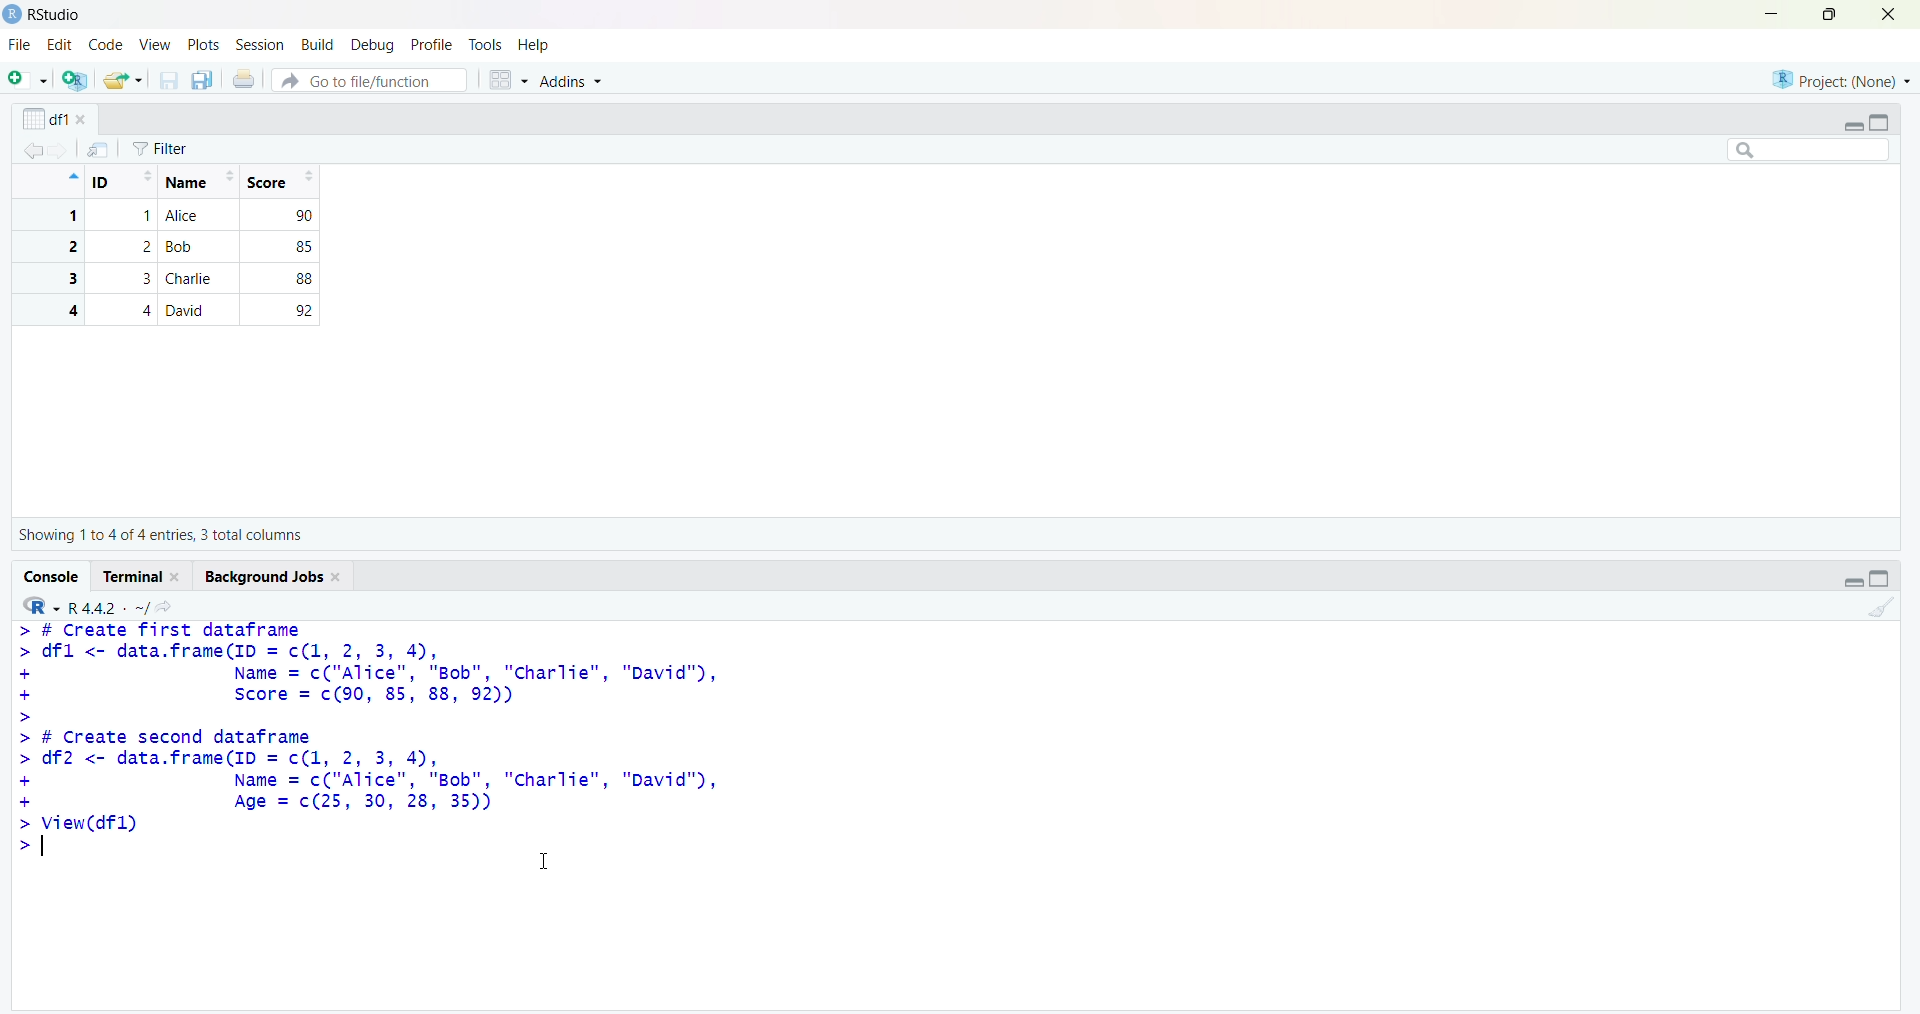  I want to click on profile, so click(431, 45).